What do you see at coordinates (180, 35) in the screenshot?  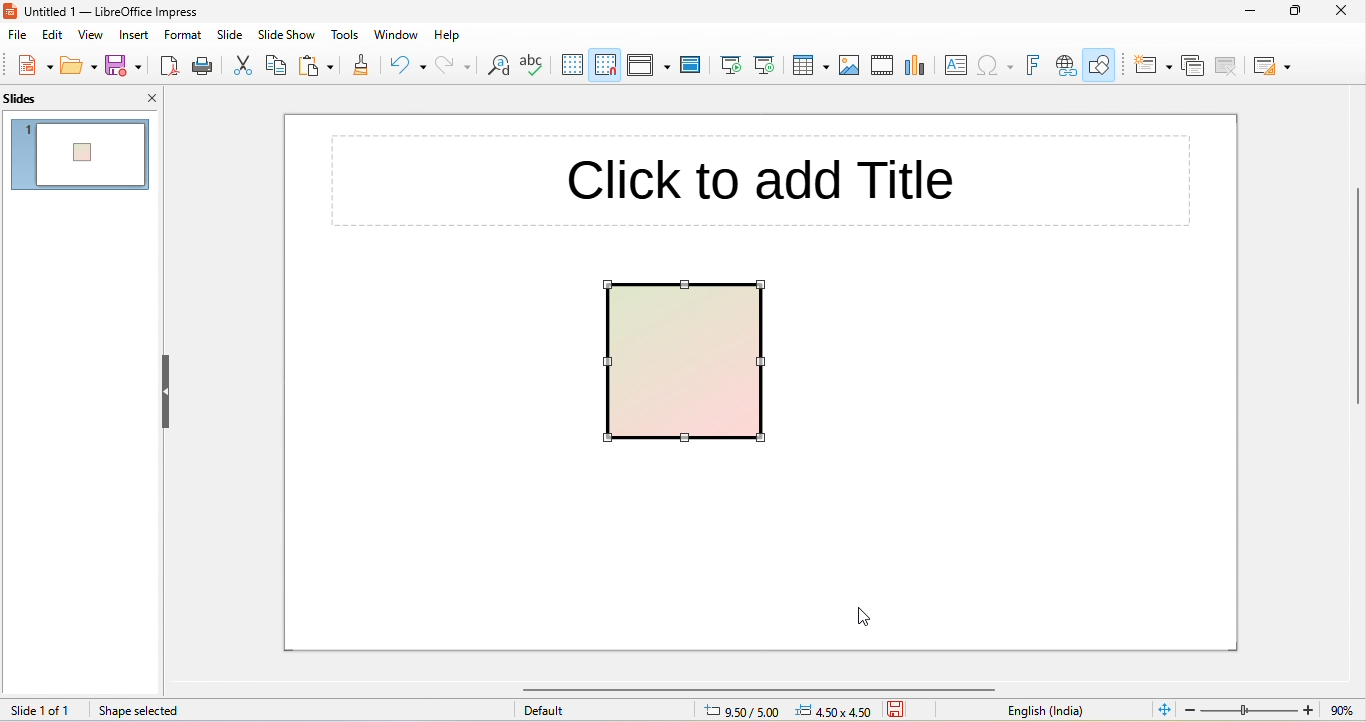 I see `format` at bounding box center [180, 35].